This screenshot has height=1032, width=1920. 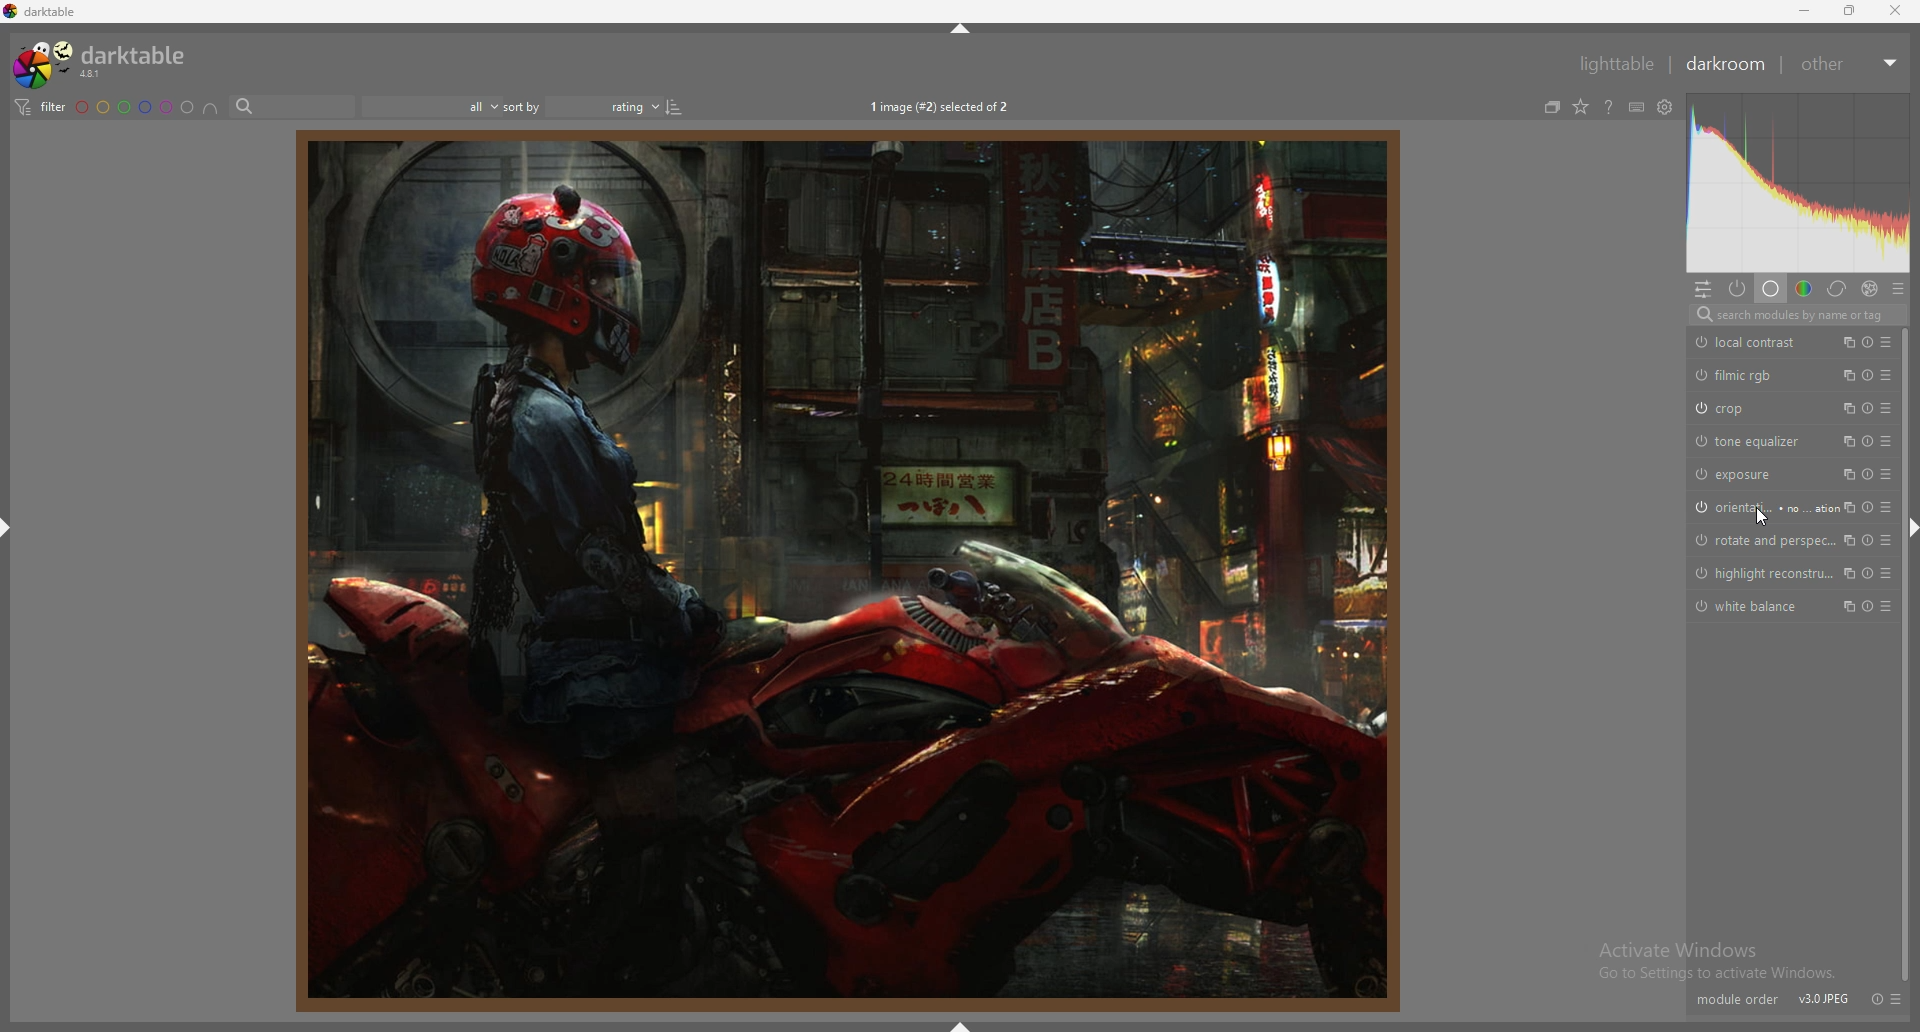 I want to click on include color labels, so click(x=210, y=107).